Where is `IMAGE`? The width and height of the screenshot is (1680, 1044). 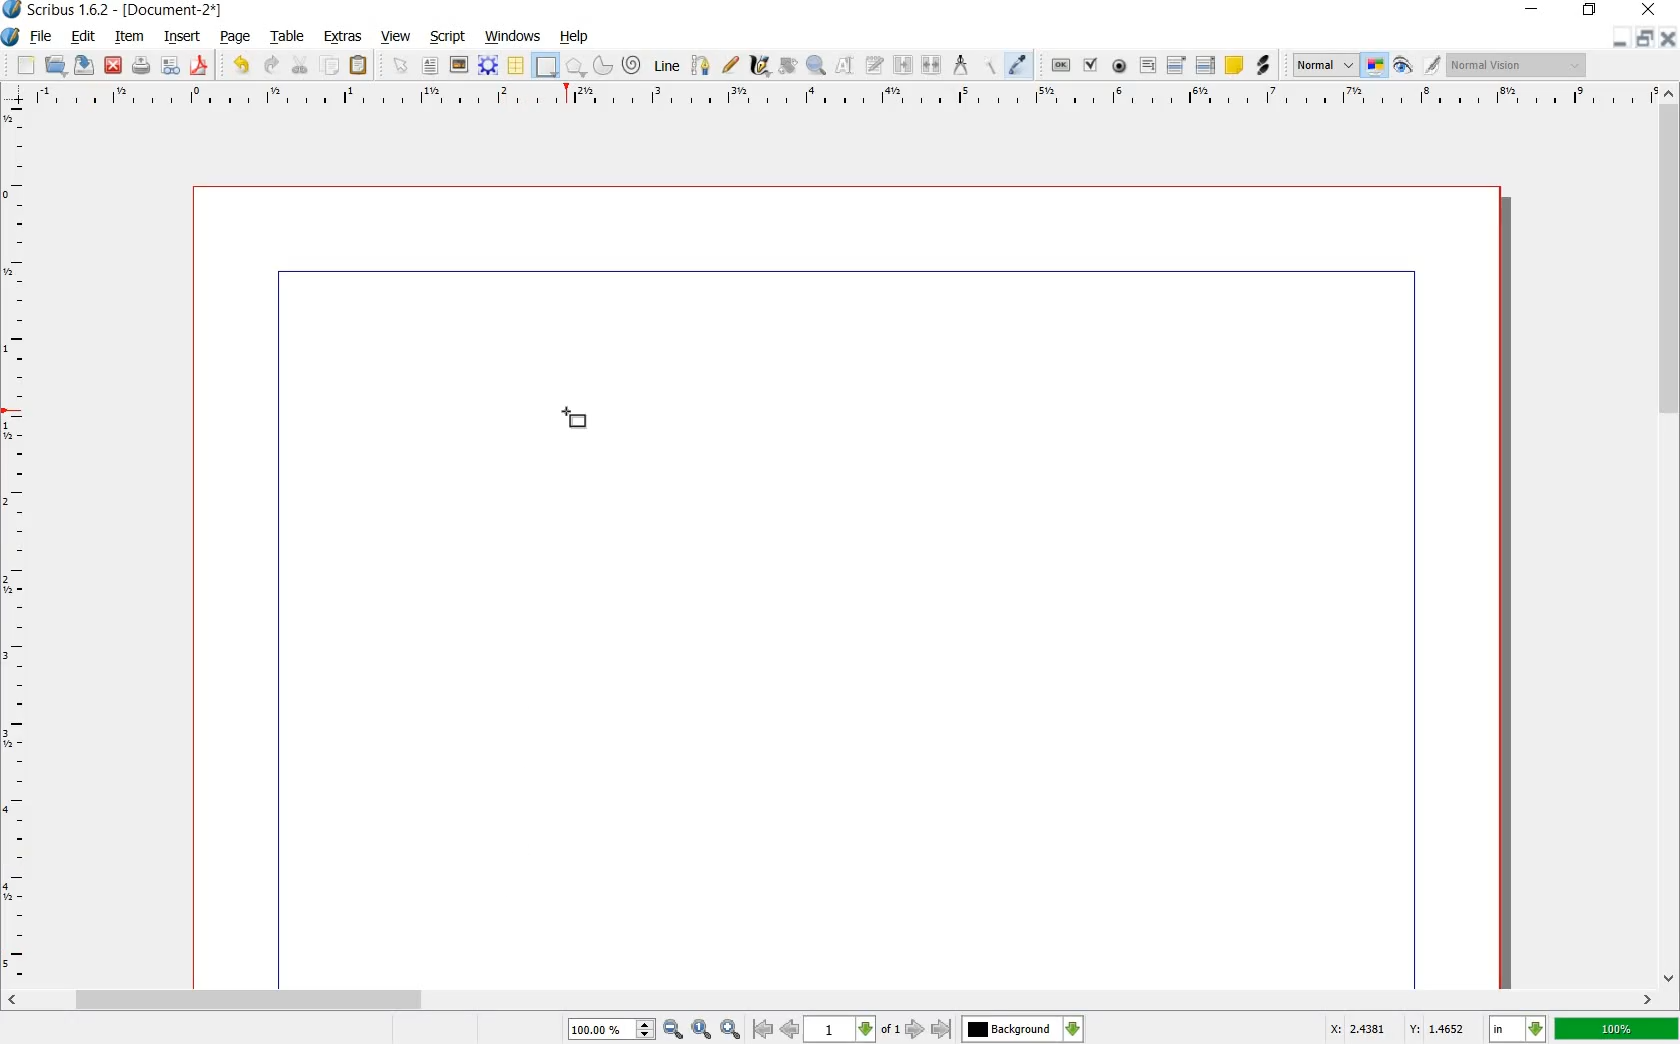
IMAGE is located at coordinates (459, 64).